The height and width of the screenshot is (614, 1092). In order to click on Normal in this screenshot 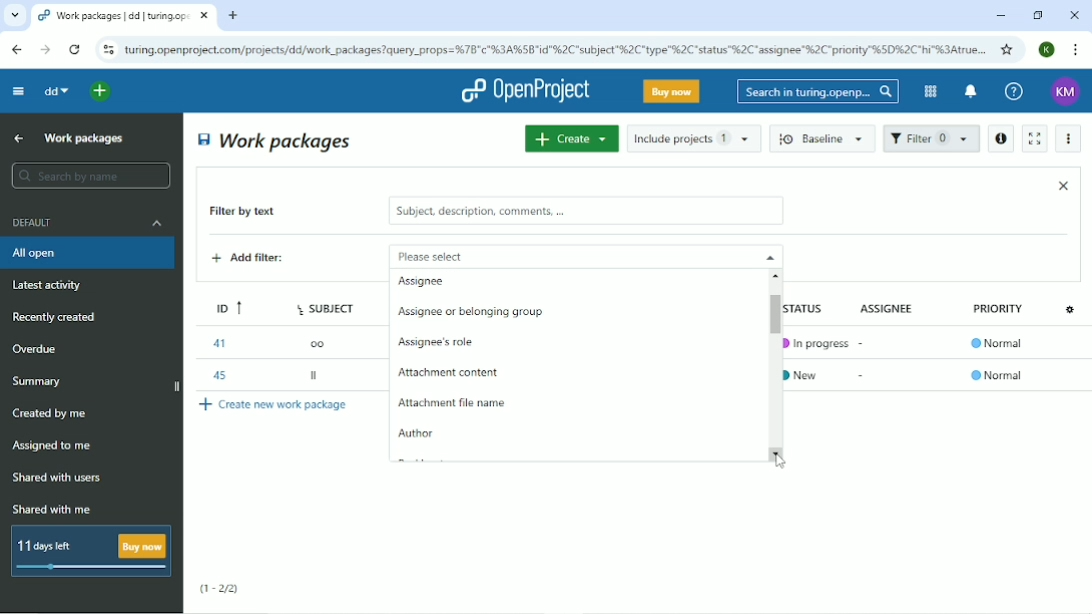, I will do `click(1000, 345)`.